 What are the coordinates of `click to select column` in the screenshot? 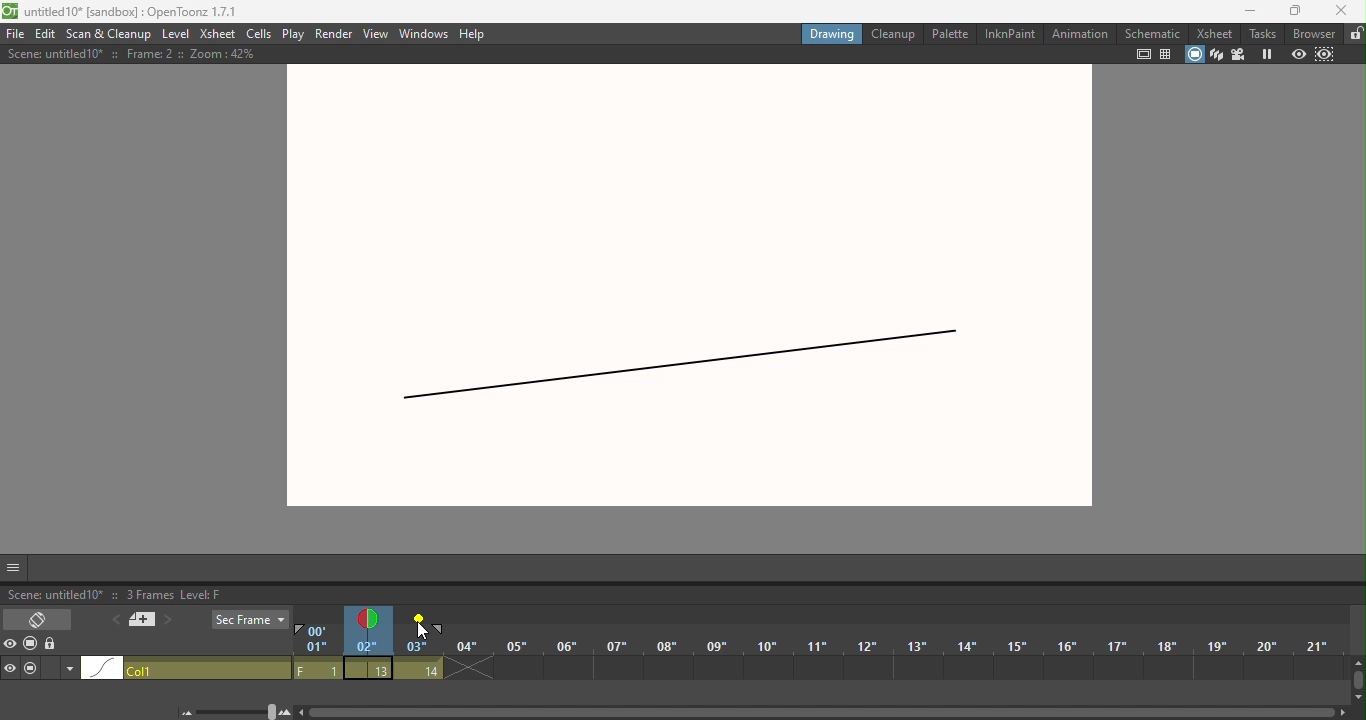 It's located at (187, 669).